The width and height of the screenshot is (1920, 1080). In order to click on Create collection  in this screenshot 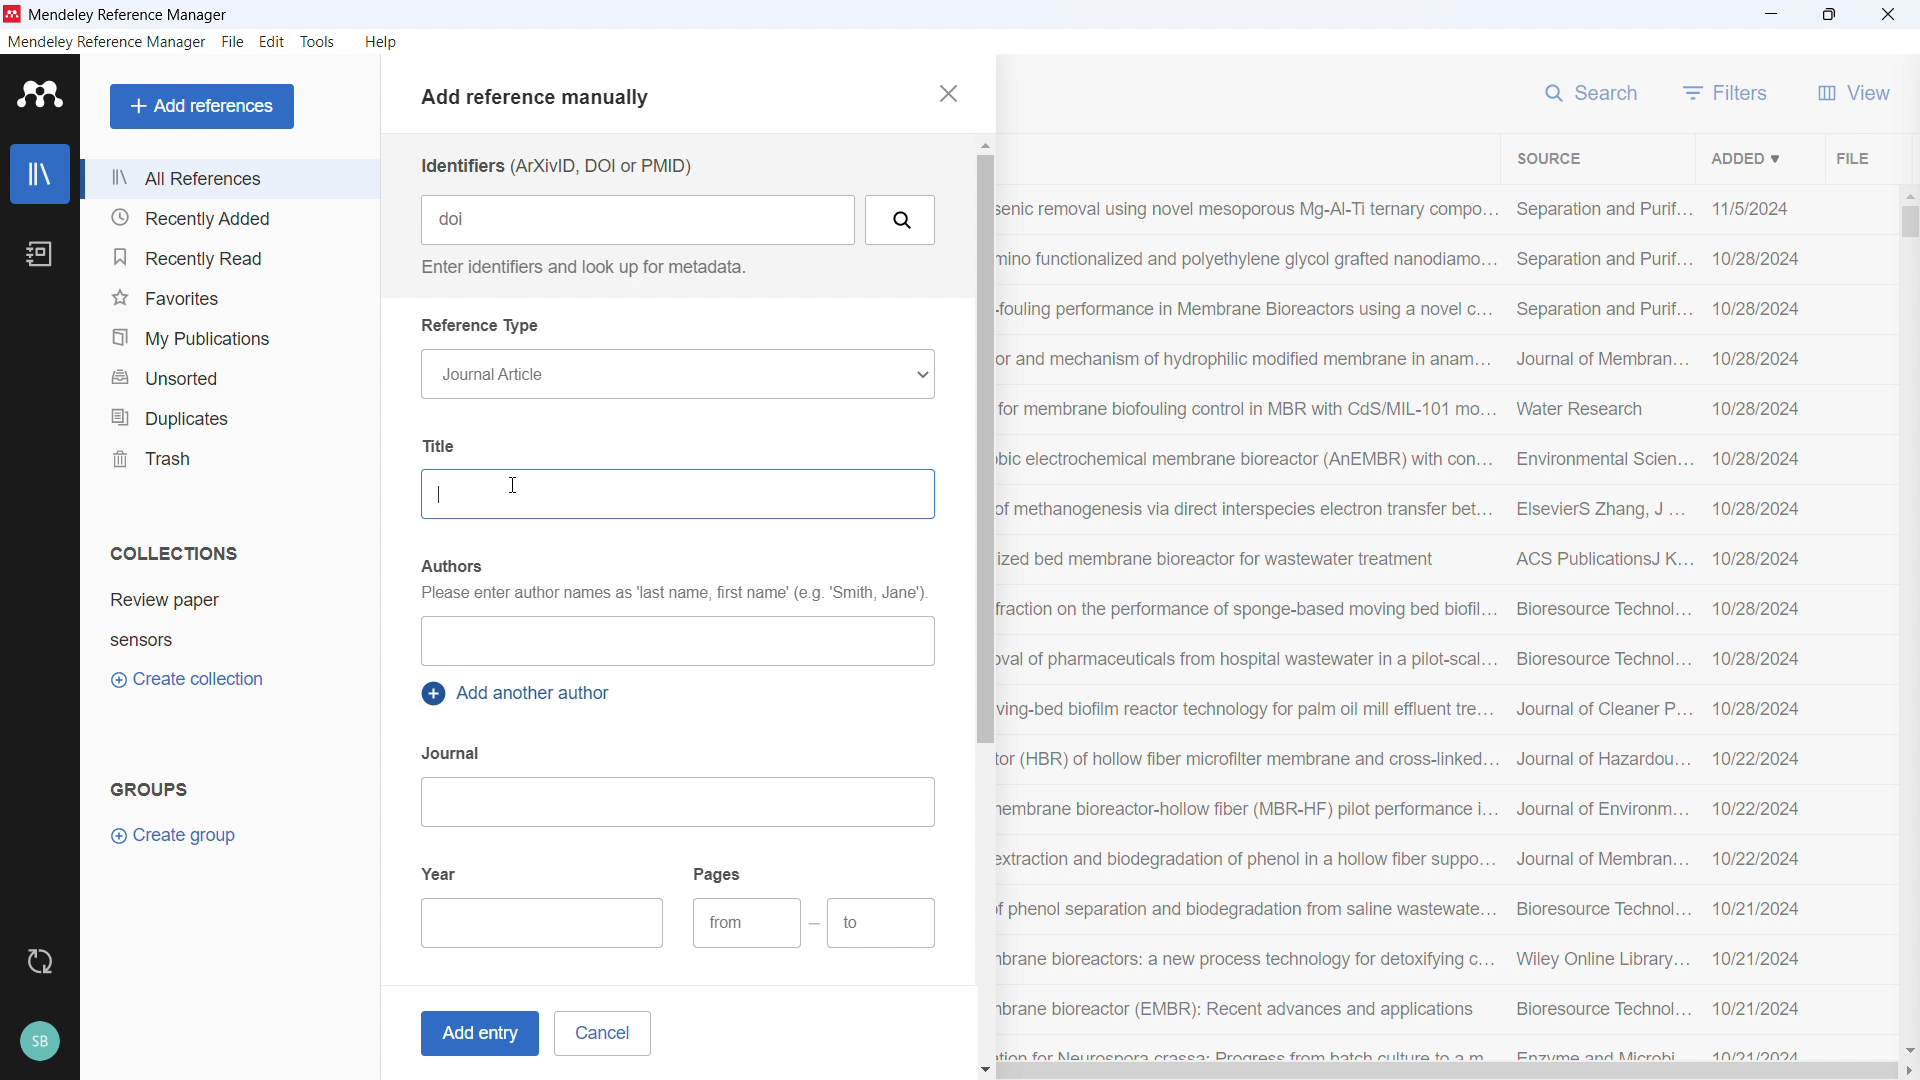, I will do `click(190, 680)`.